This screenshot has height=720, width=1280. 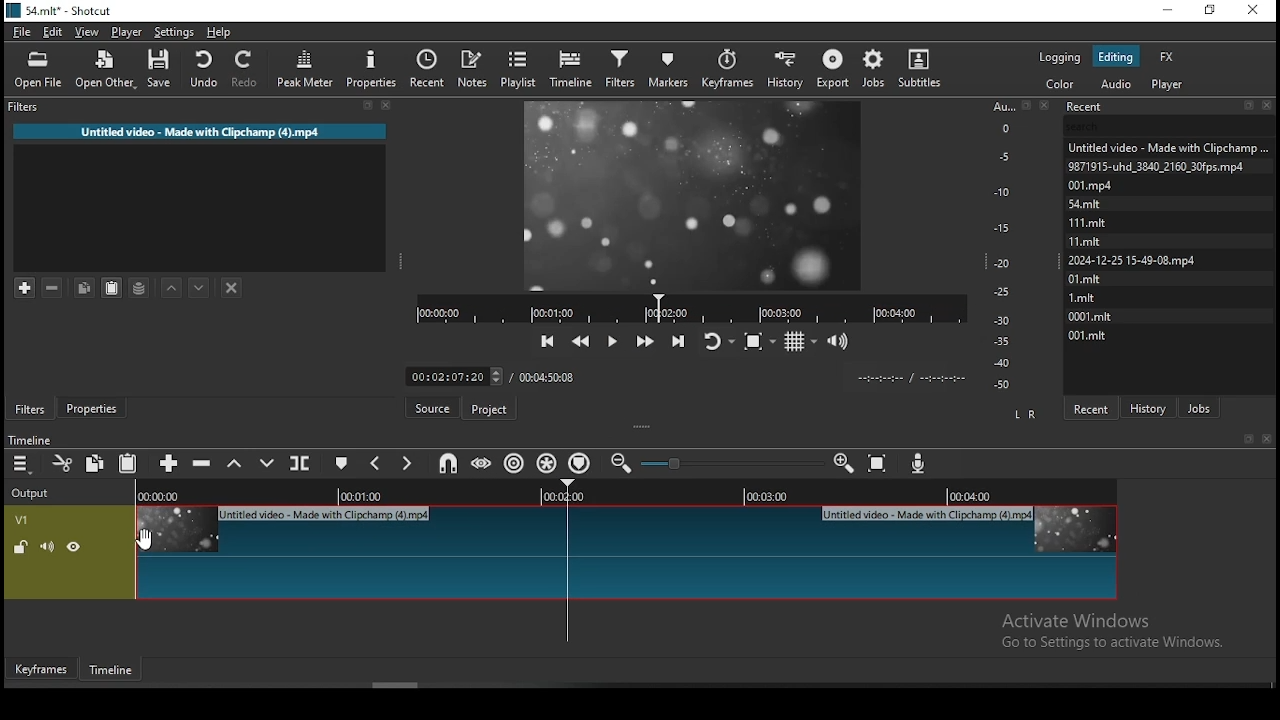 I want to click on scrub while dragging, so click(x=483, y=464).